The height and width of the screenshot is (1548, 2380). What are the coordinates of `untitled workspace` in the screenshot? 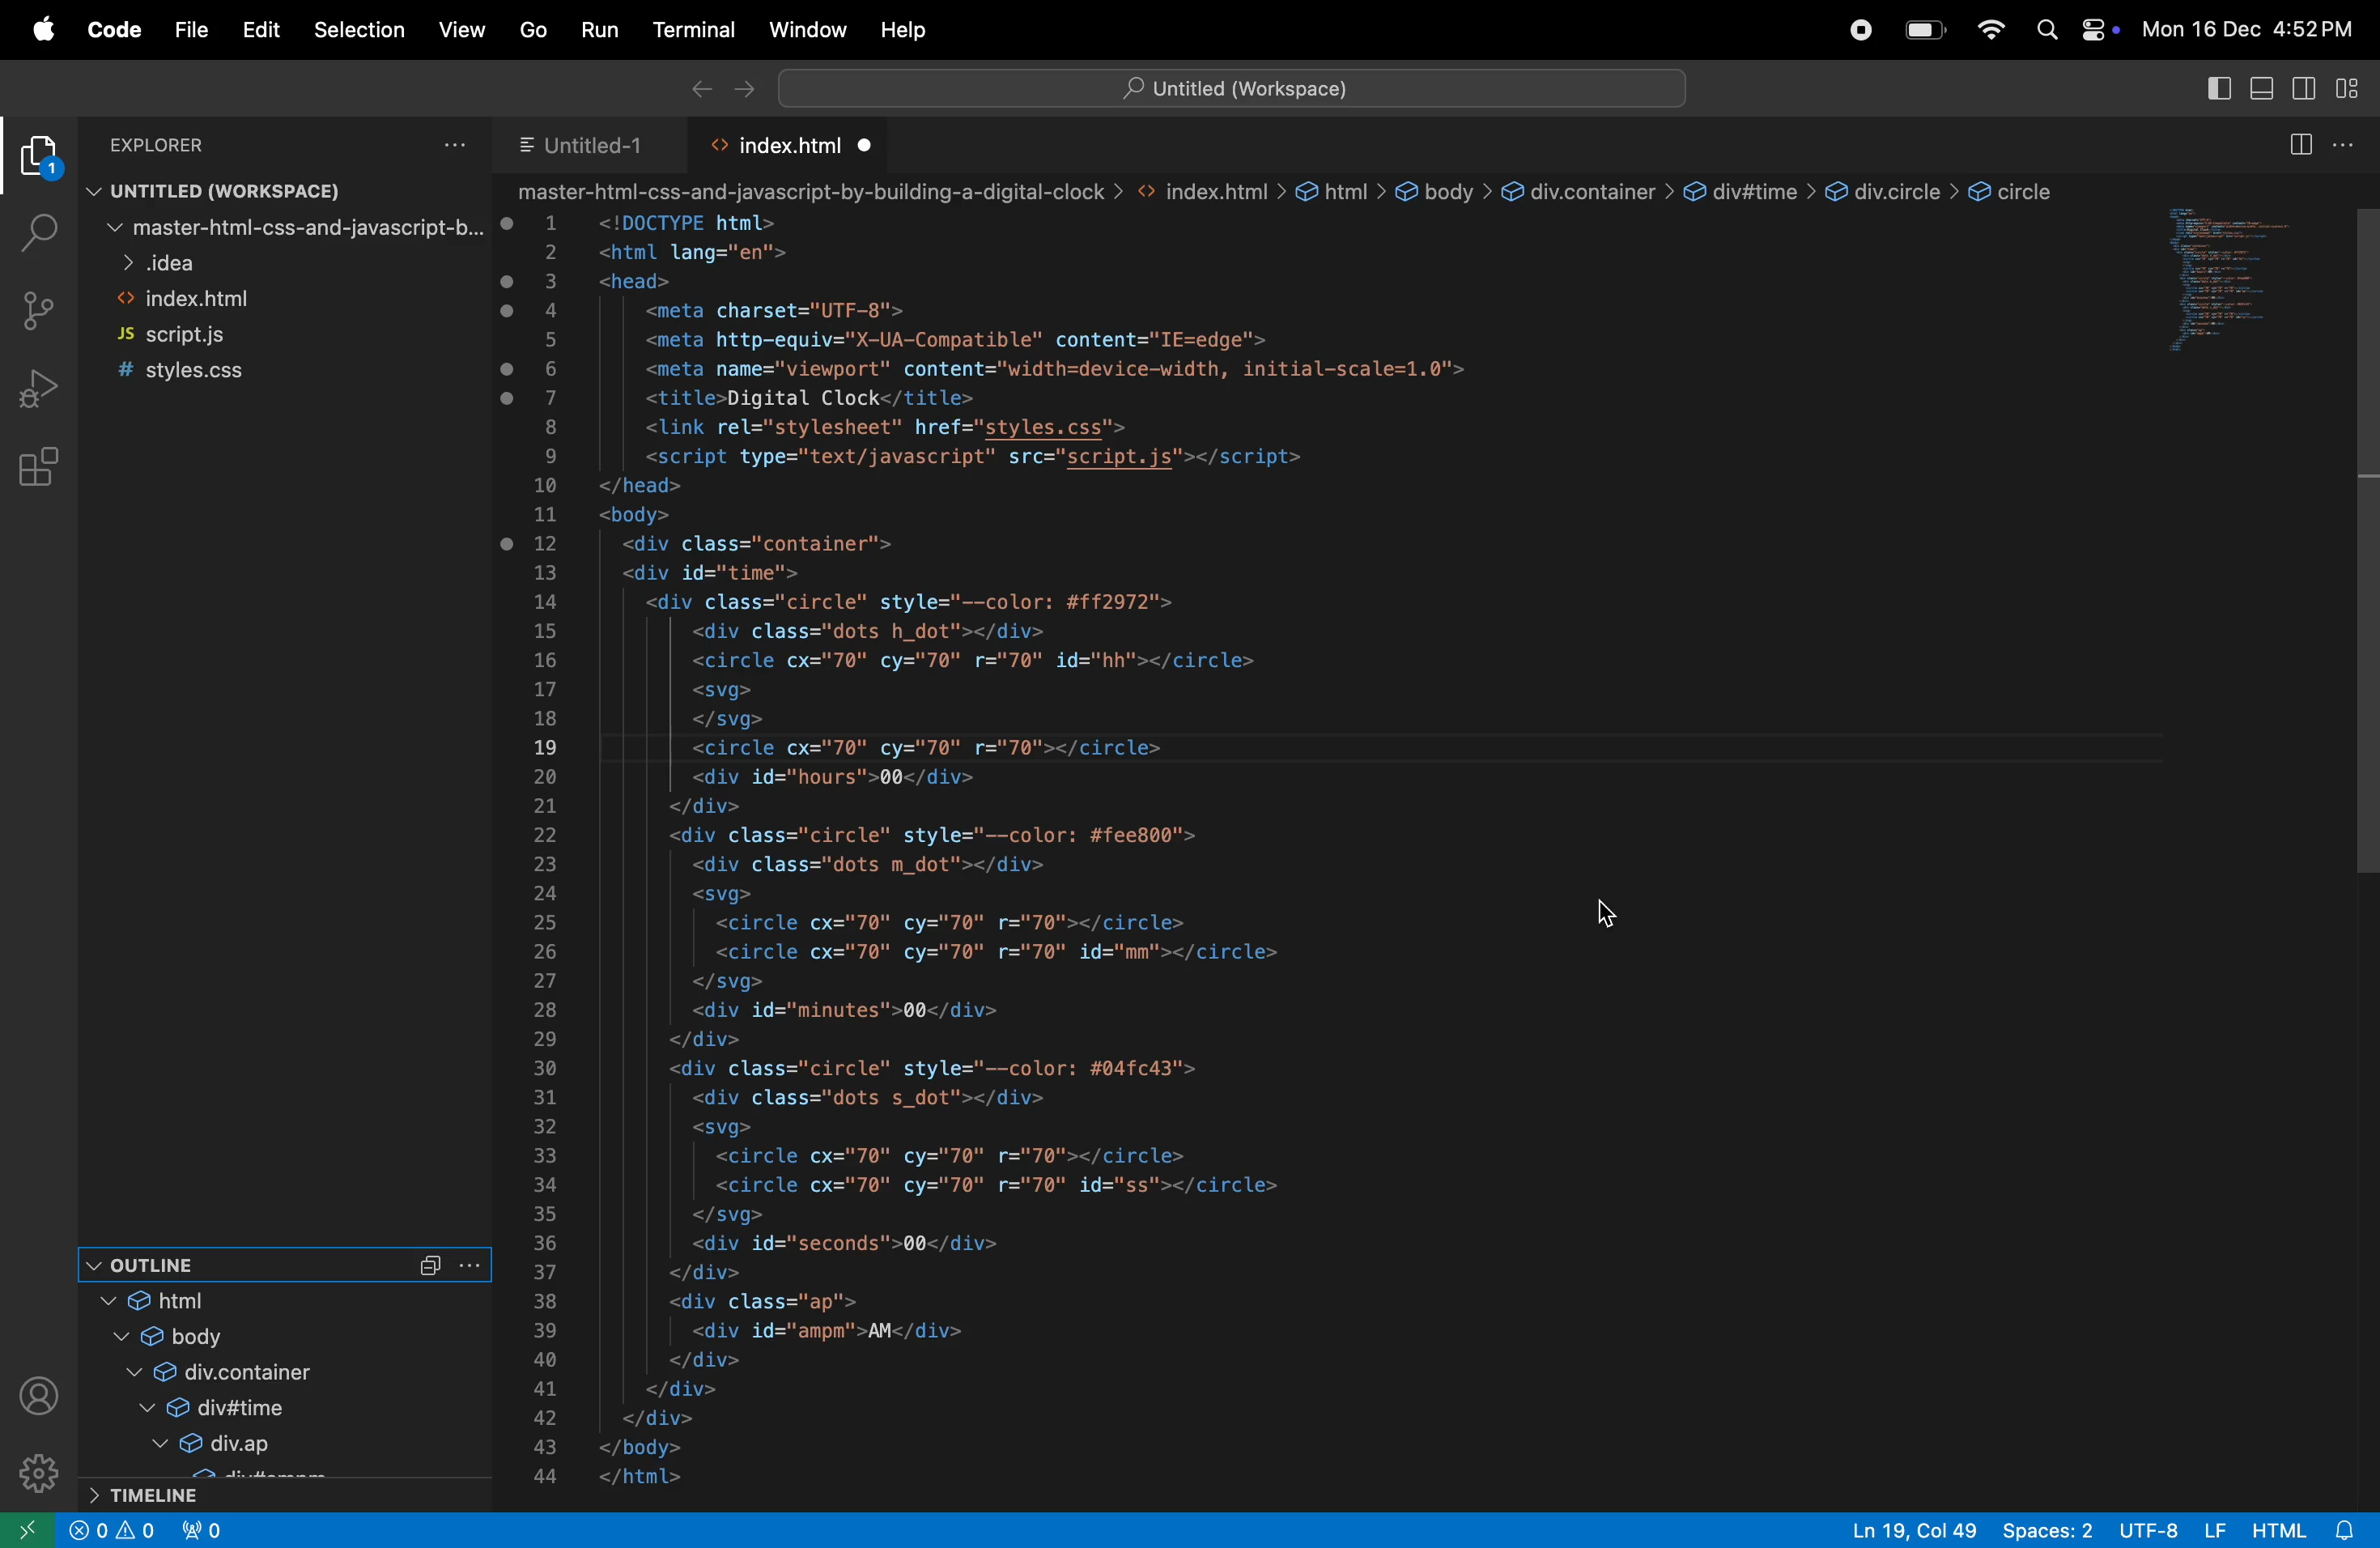 It's located at (261, 190).